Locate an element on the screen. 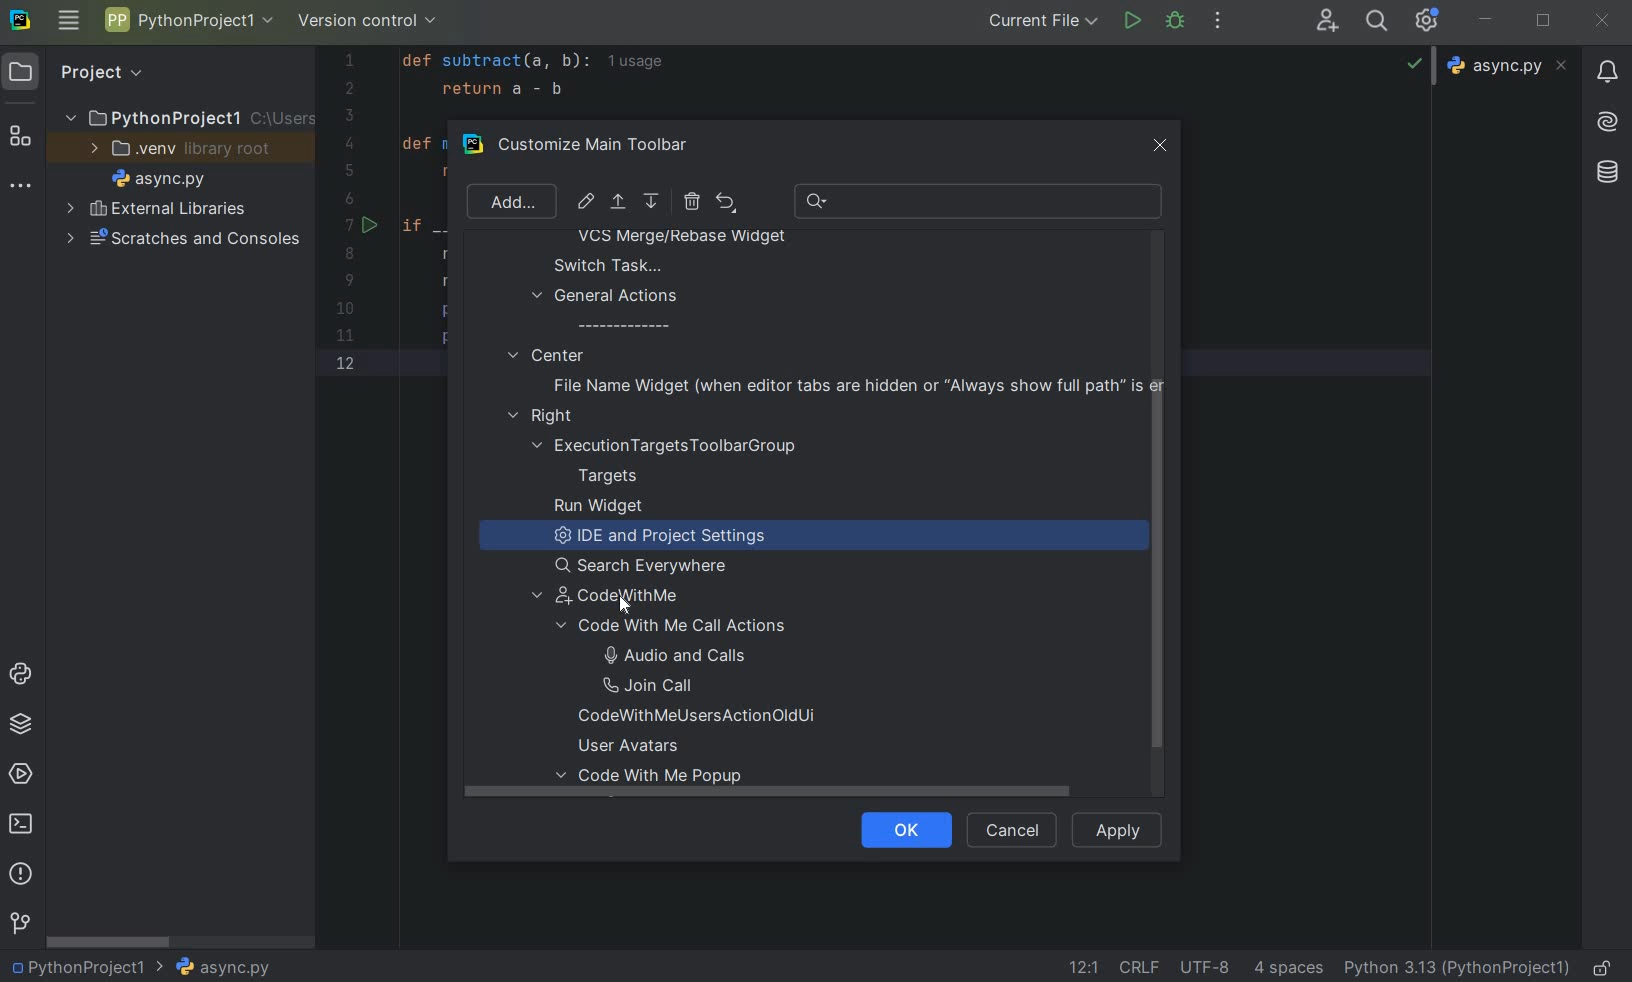 The width and height of the screenshot is (1632, 982). MINIMIZE is located at coordinates (1487, 21).